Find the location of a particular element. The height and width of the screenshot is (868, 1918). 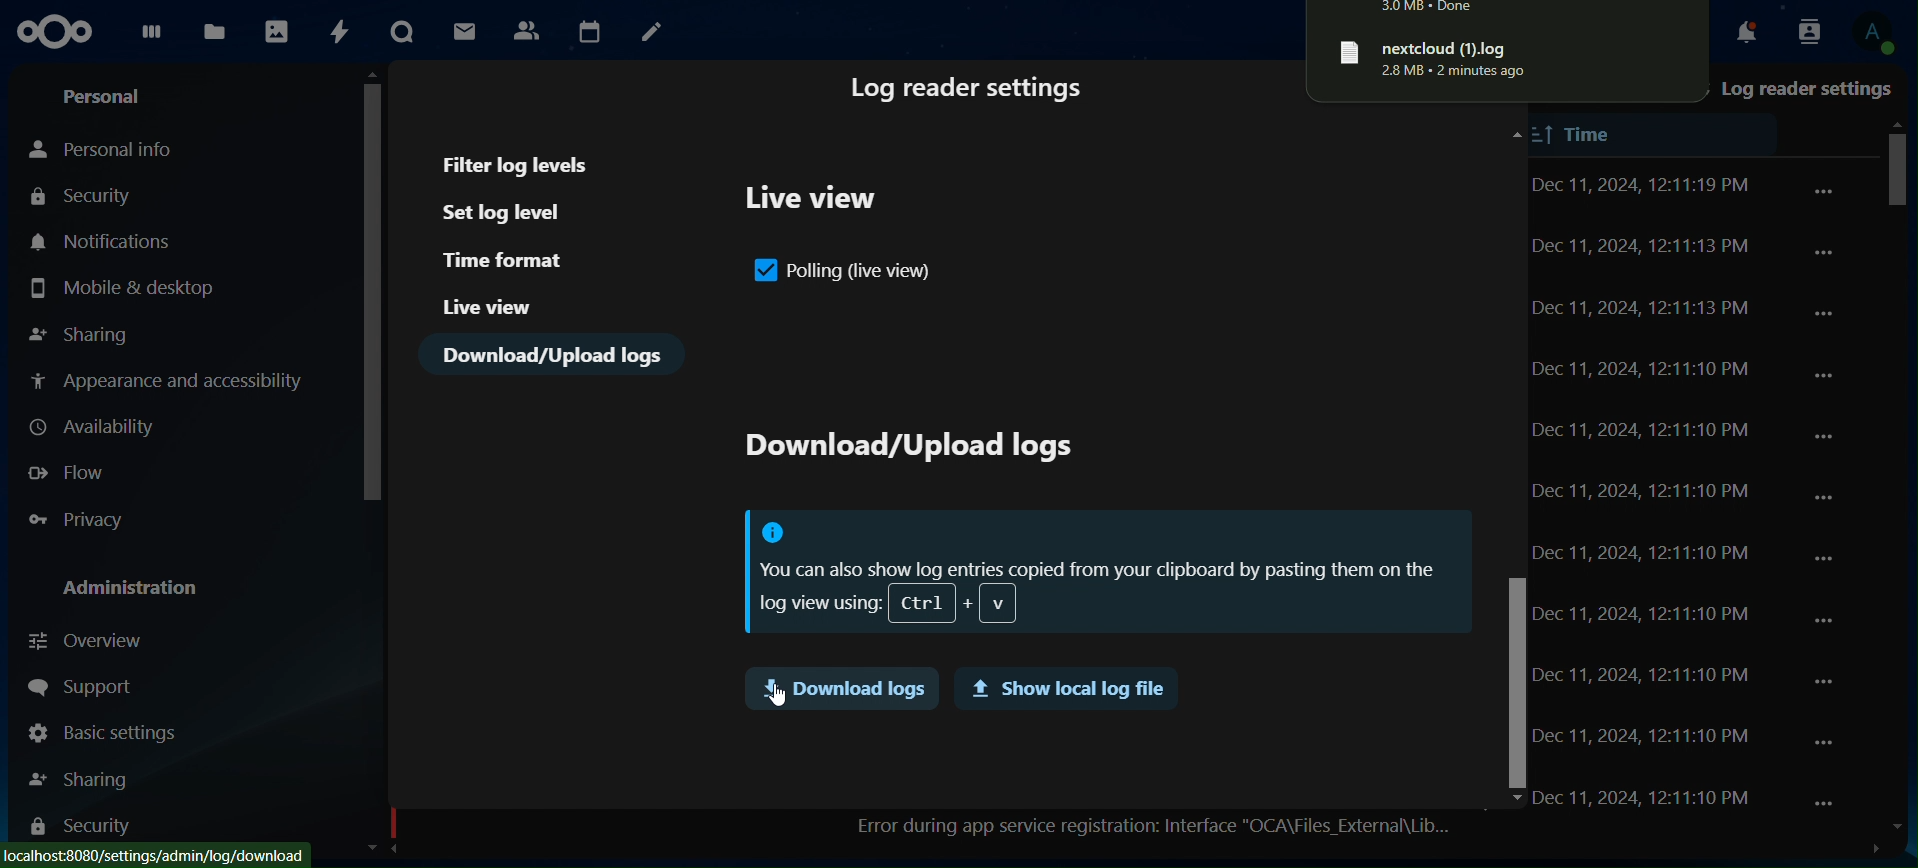

administration is located at coordinates (139, 588).